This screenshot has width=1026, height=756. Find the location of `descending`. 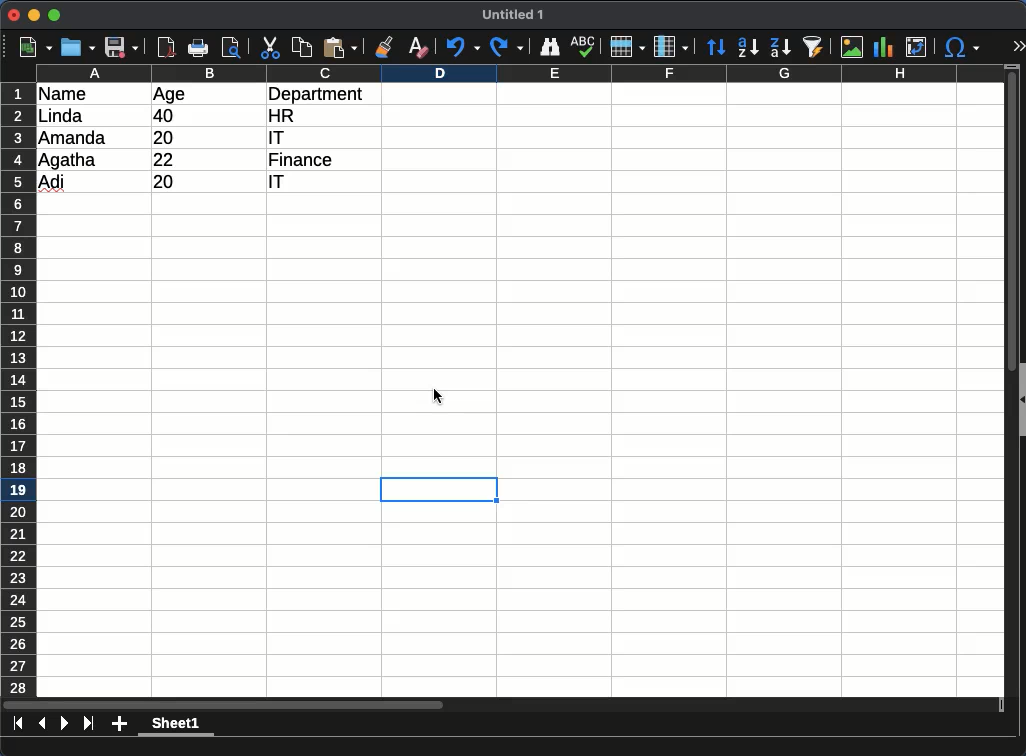

descending is located at coordinates (748, 48).